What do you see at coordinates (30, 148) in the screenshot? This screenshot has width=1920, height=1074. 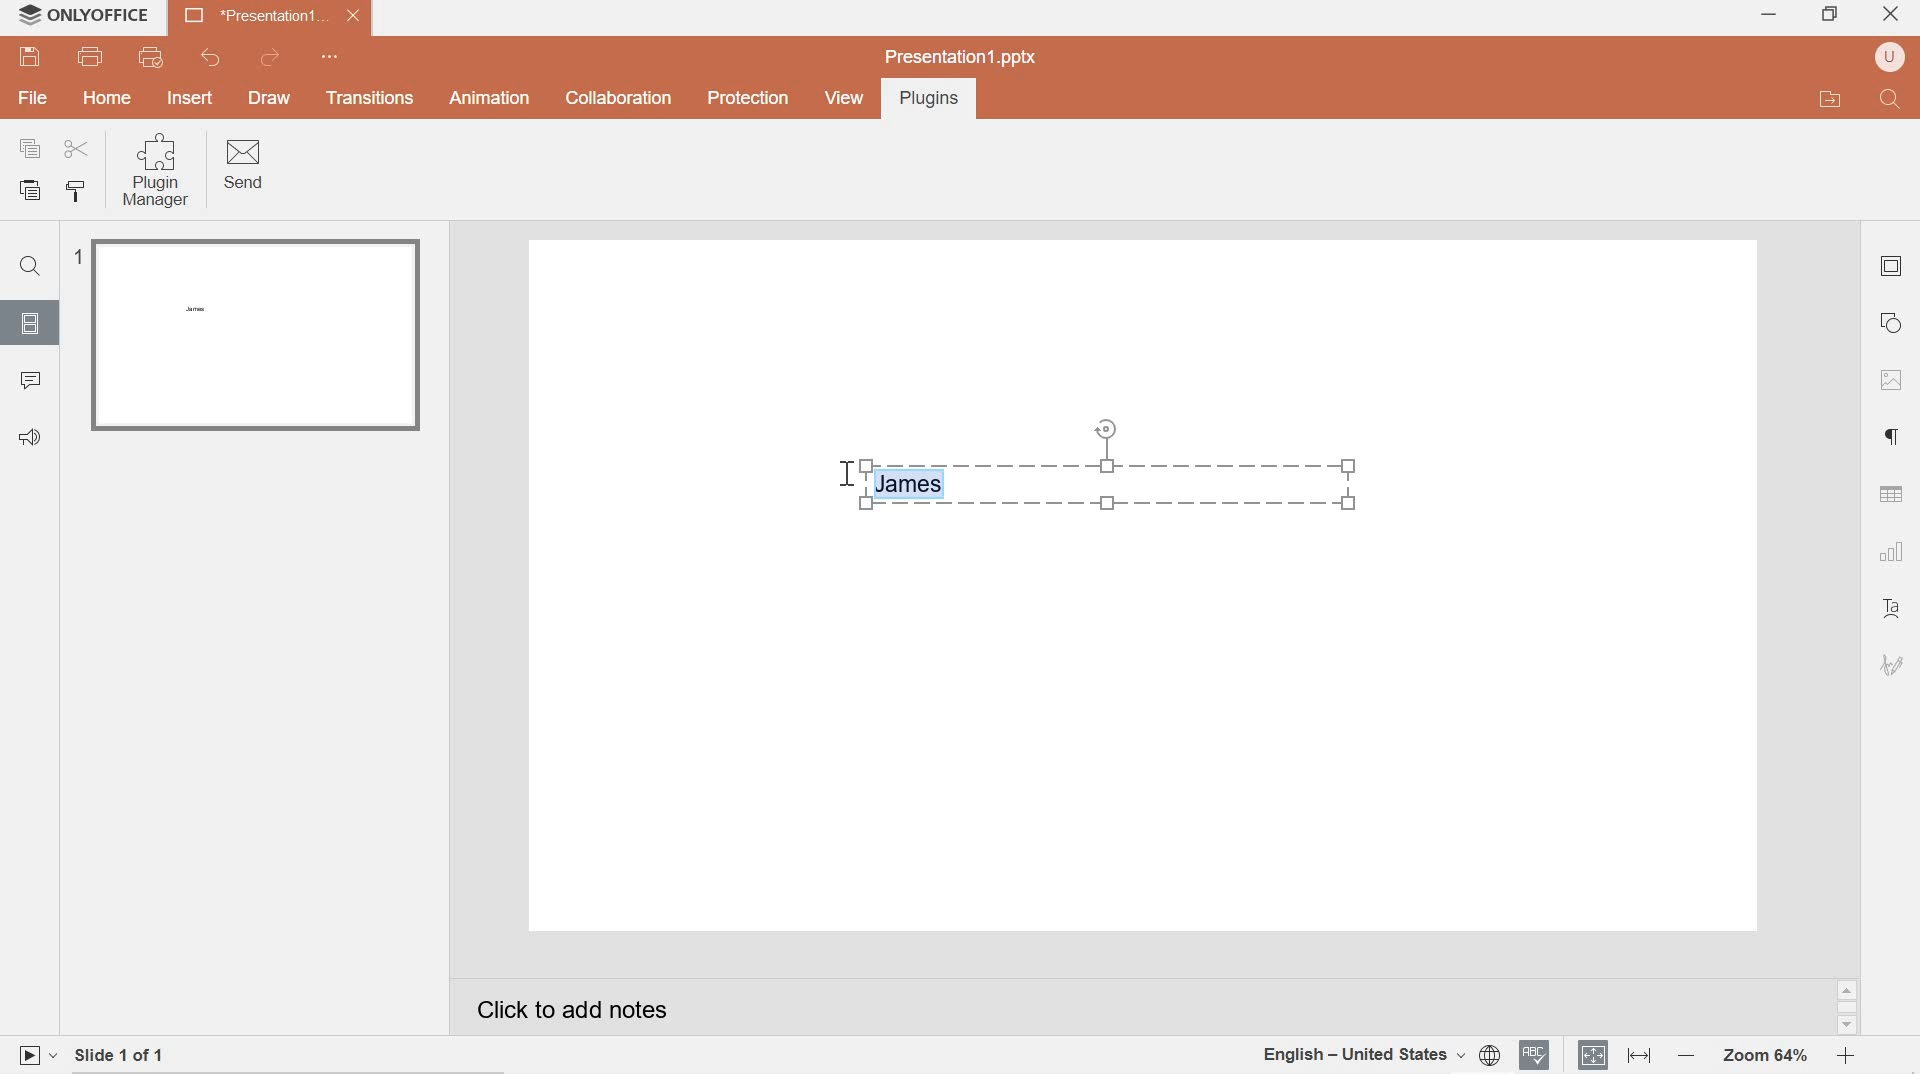 I see `copy` at bounding box center [30, 148].